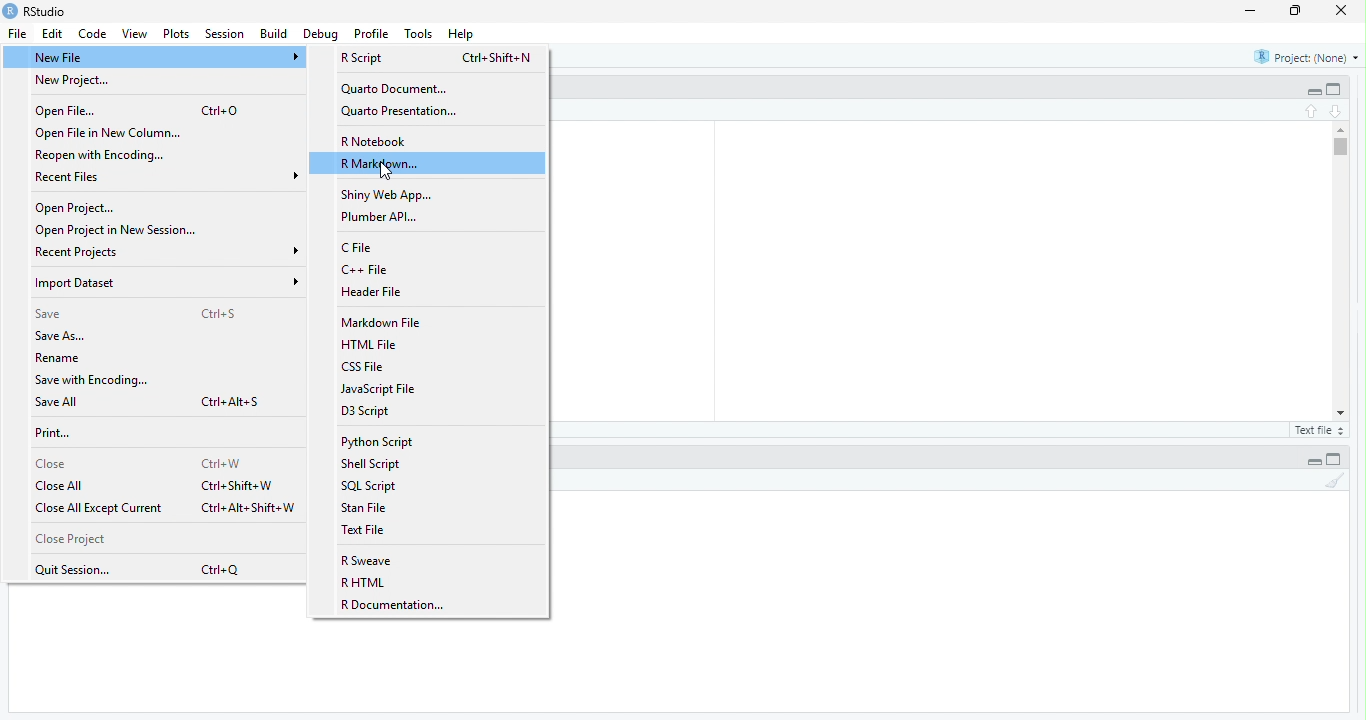  What do you see at coordinates (369, 345) in the screenshot?
I see `HTML File` at bounding box center [369, 345].